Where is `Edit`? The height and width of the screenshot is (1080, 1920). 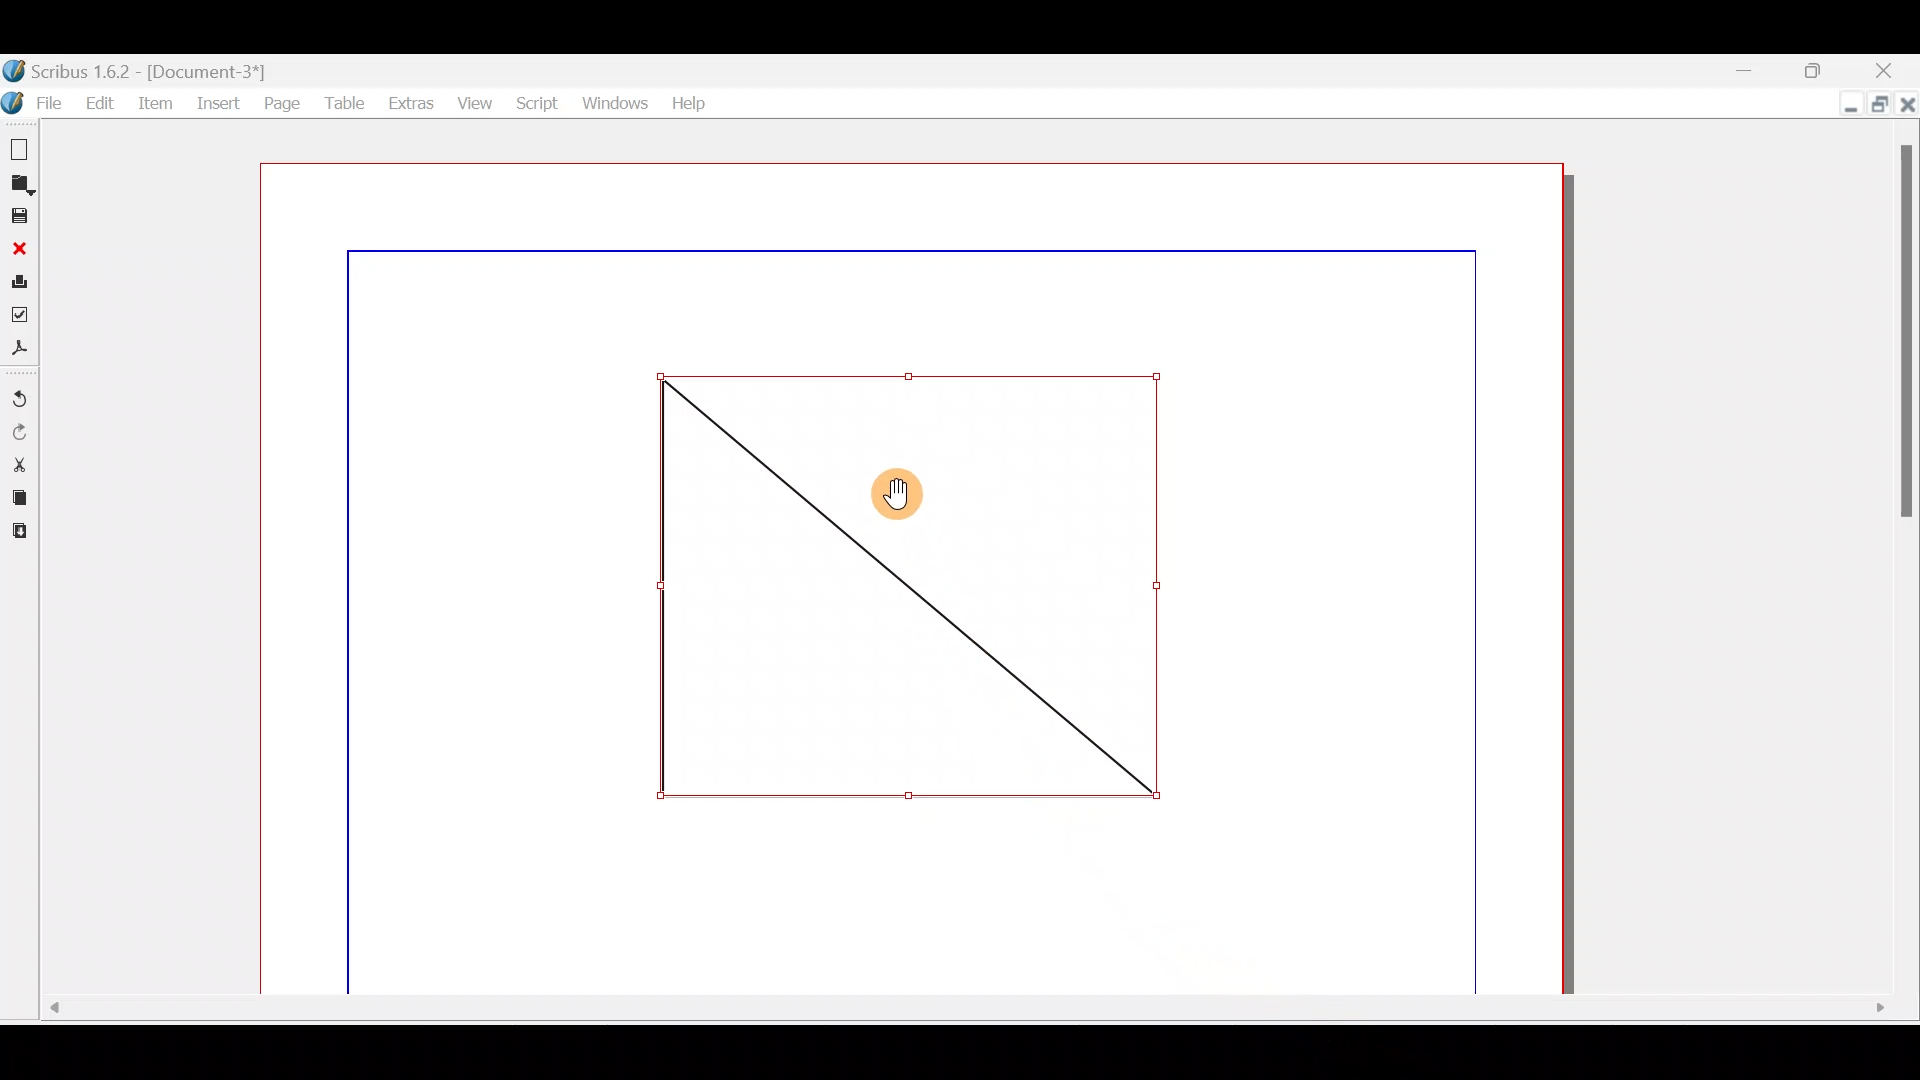 Edit is located at coordinates (97, 101).